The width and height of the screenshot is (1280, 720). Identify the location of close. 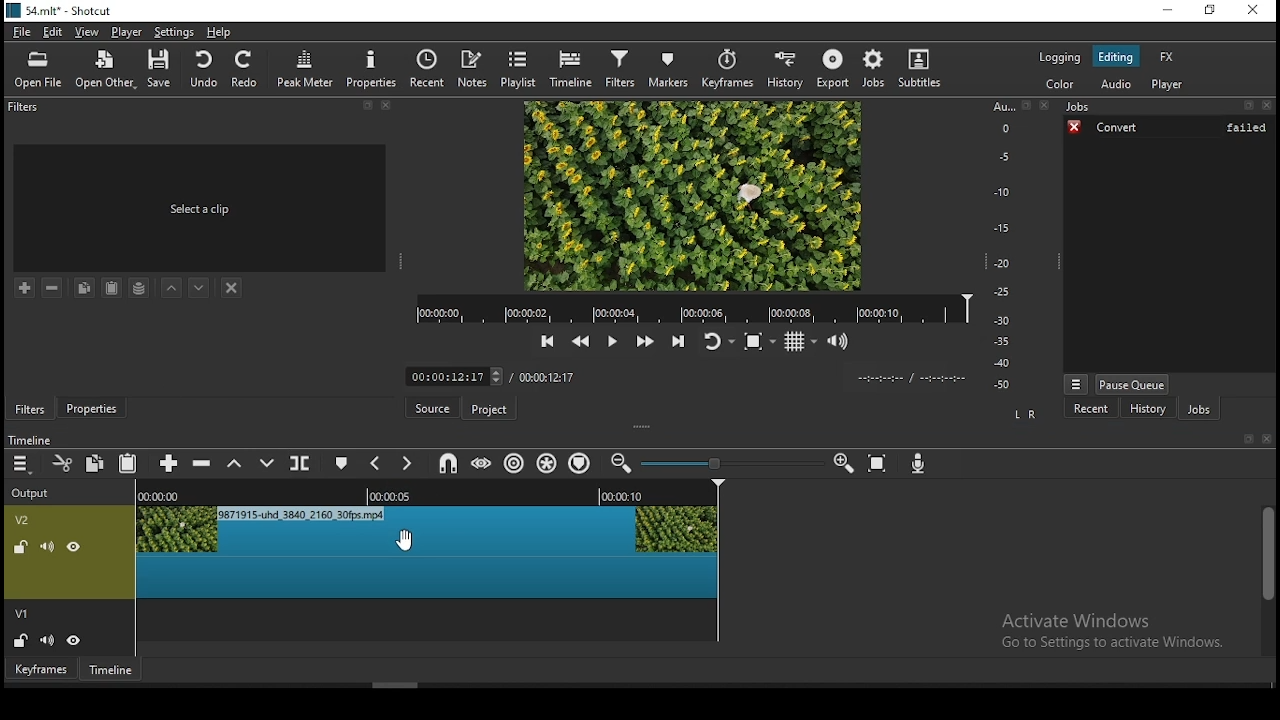
(1267, 437).